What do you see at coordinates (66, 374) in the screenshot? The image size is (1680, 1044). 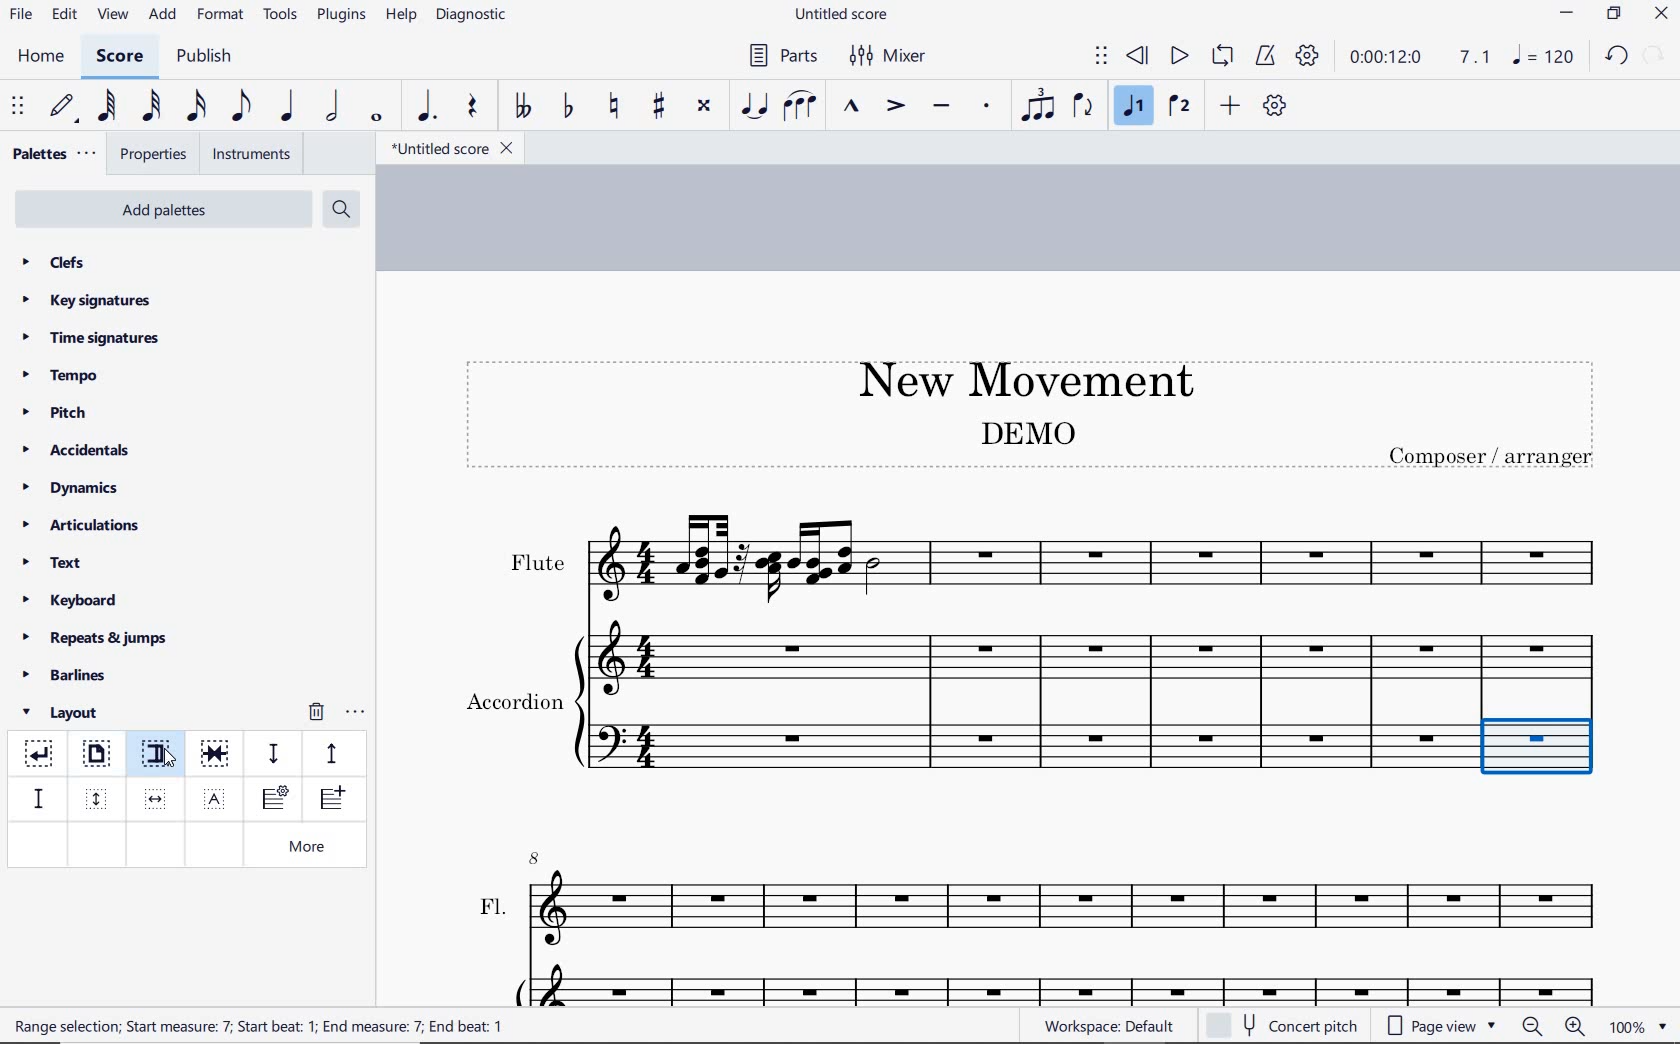 I see `tempo` at bounding box center [66, 374].